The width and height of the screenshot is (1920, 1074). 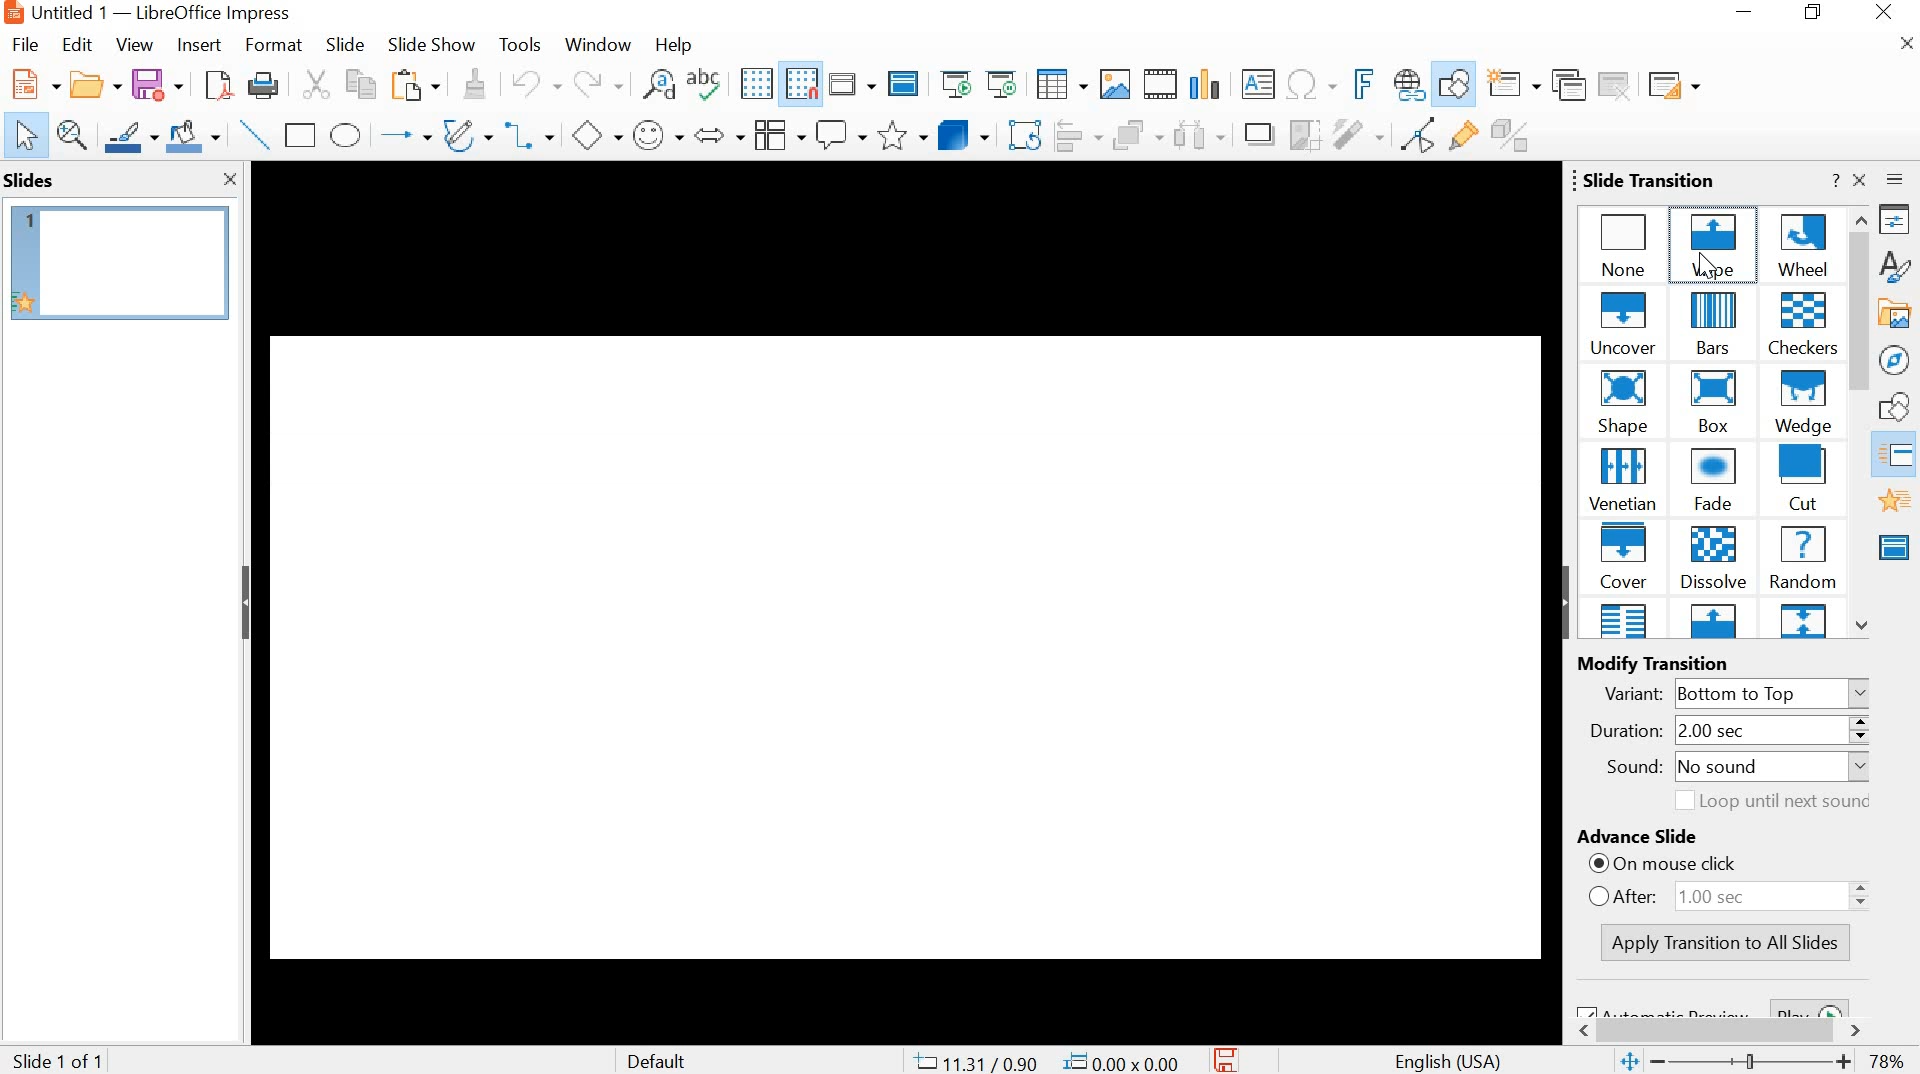 I want to click on File name, so click(x=145, y=13).